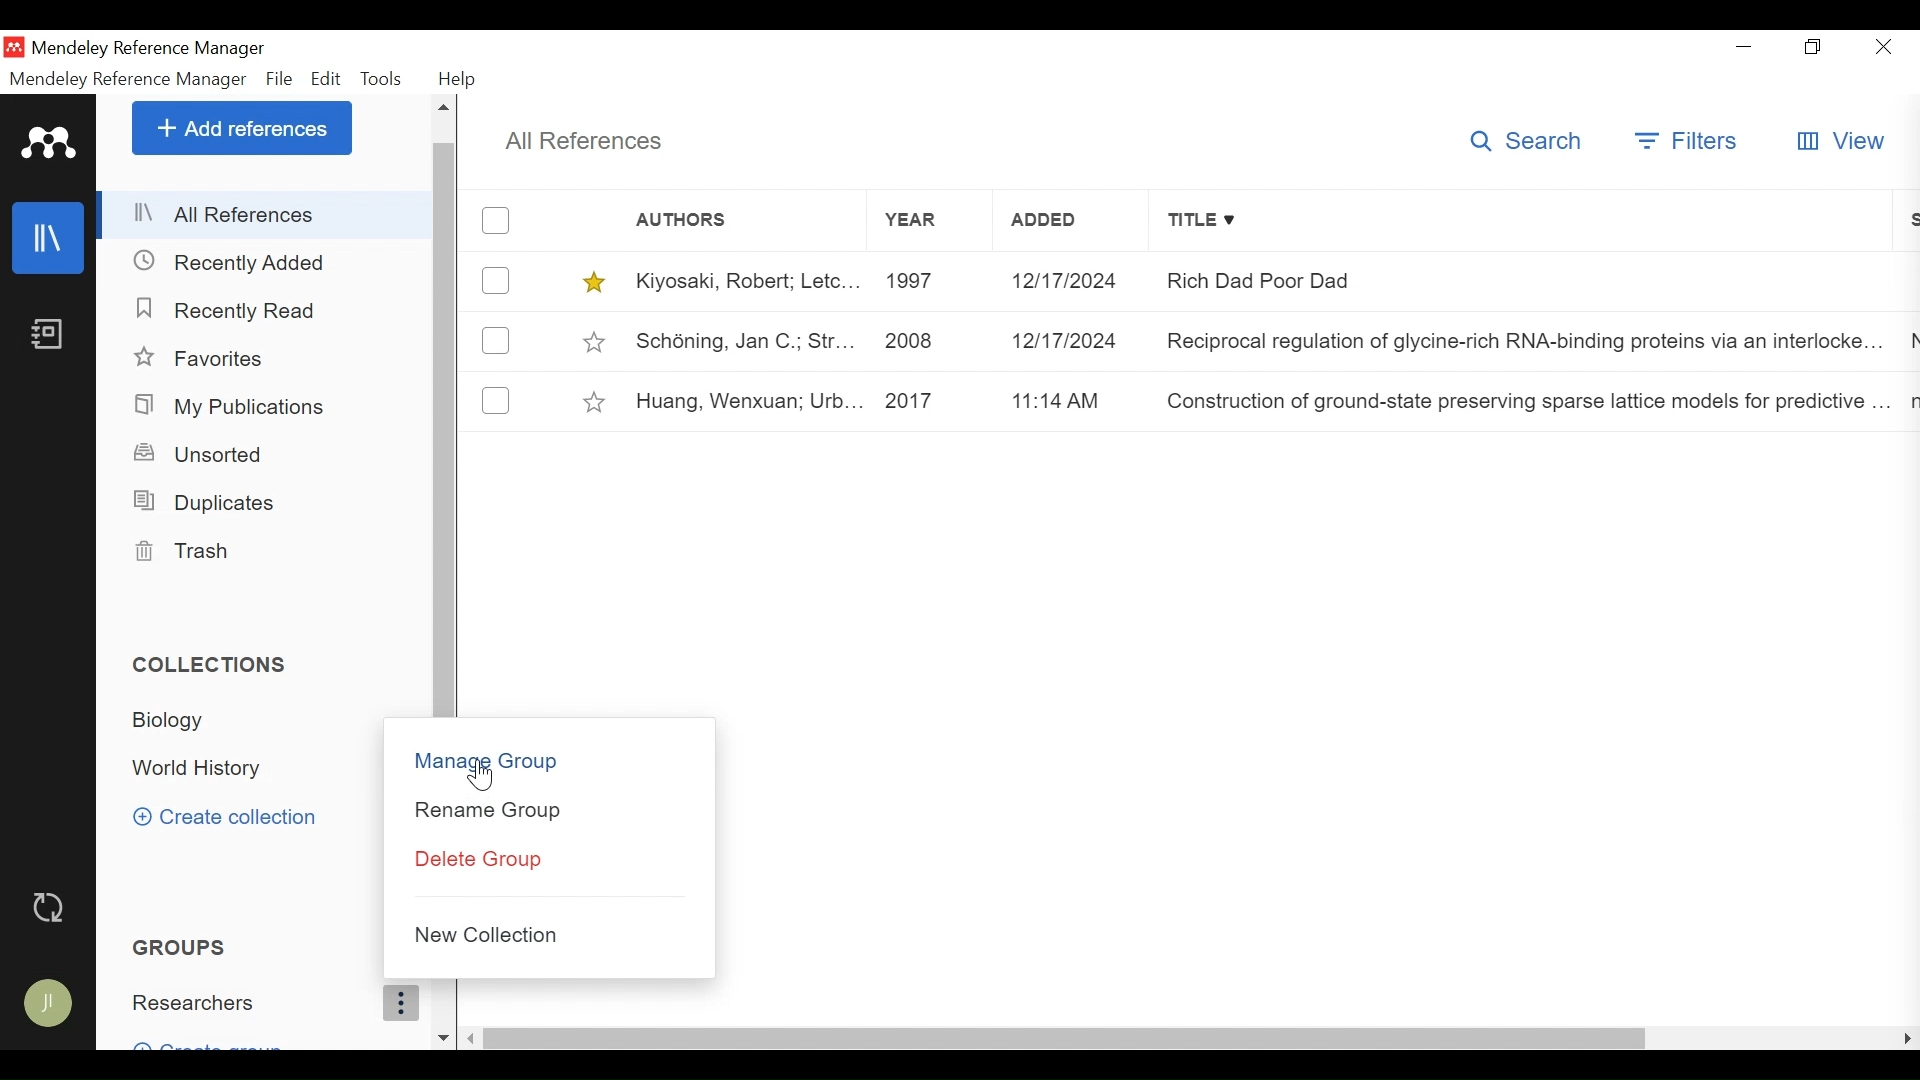  Describe the element at coordinates (1071, 223) in the screenshot. I see `Added` at that location.